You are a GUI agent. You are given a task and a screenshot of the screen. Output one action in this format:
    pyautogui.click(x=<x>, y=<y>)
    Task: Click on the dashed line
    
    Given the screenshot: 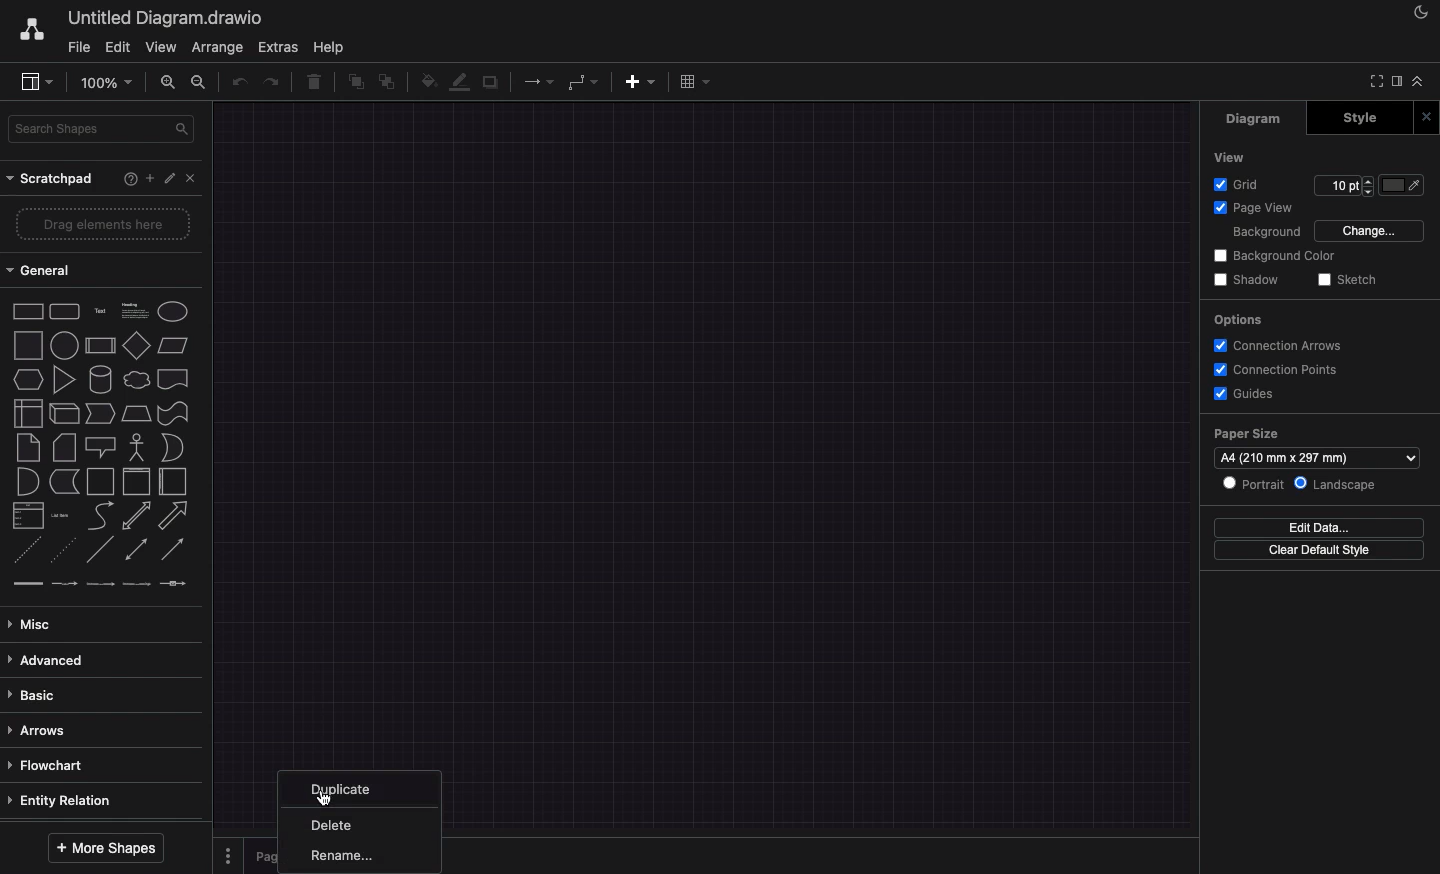 What is the action you would take?
    pyautogui.click(x=26, y=549)
    